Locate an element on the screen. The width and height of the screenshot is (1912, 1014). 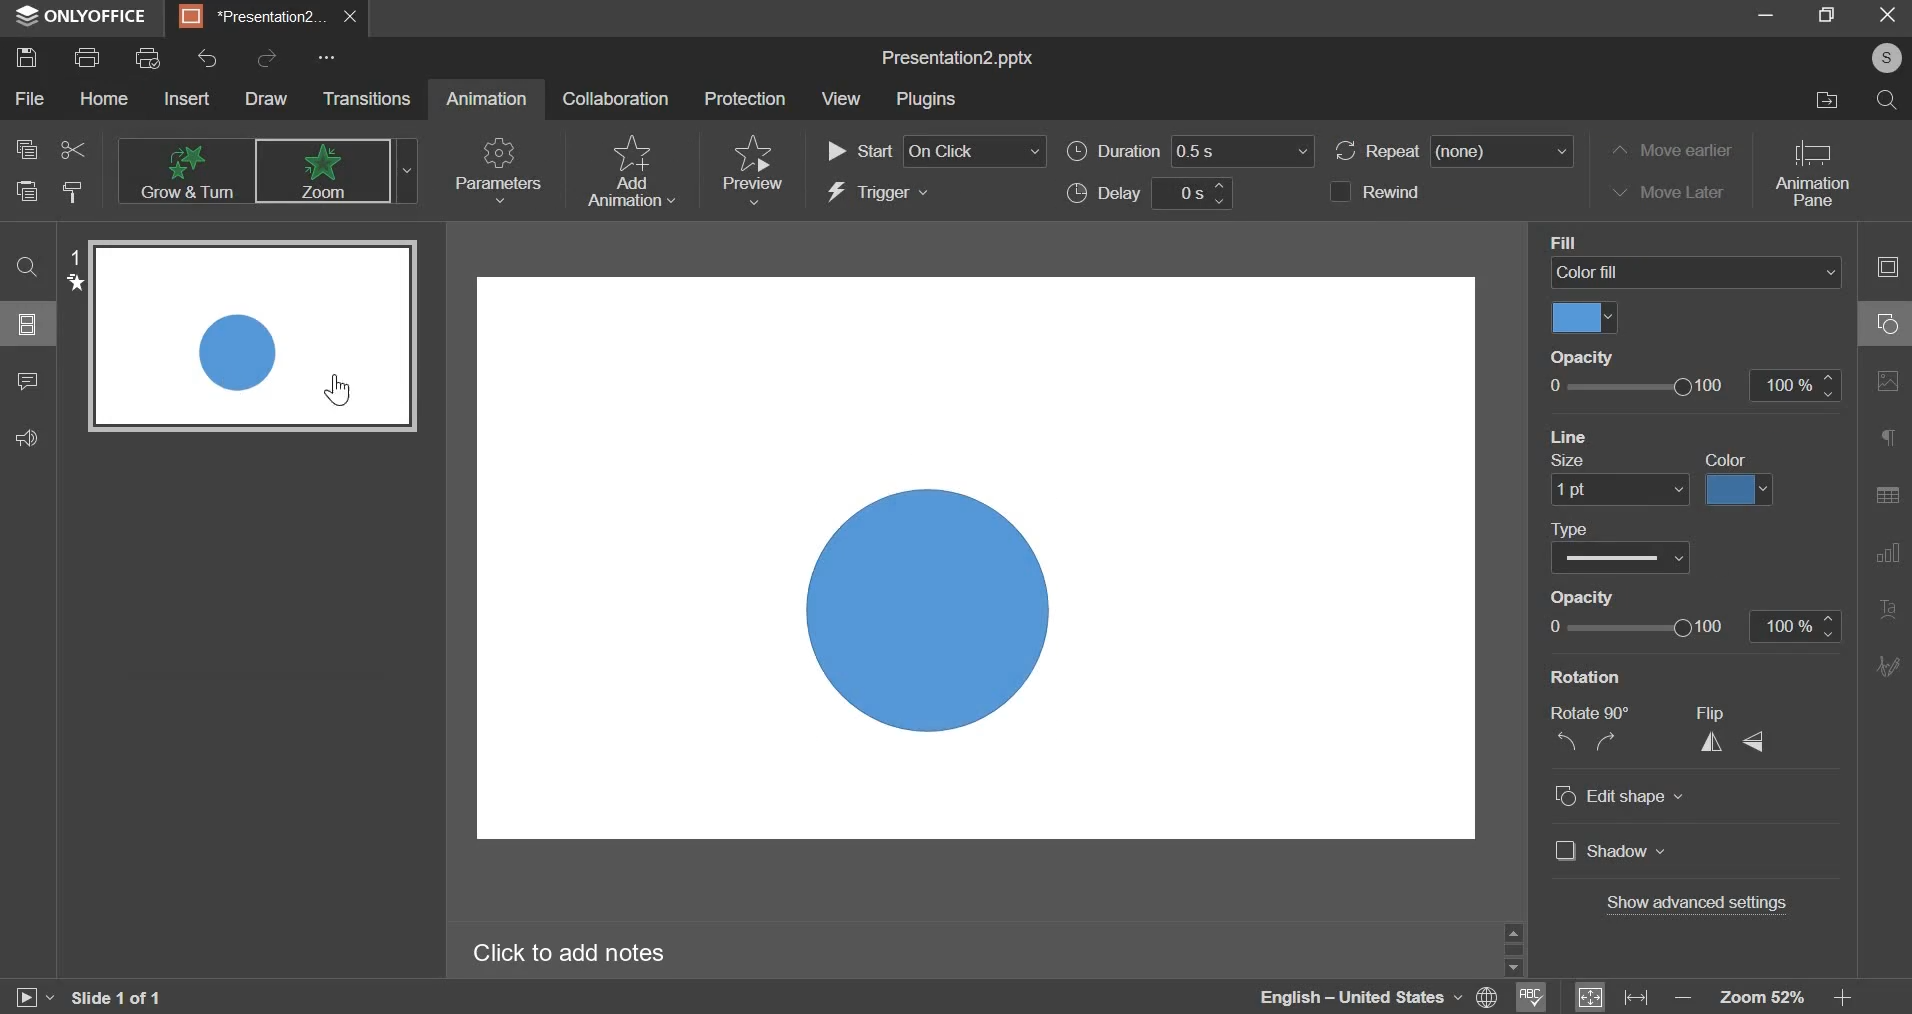
slide 1 is located at coordinates (262, 343).